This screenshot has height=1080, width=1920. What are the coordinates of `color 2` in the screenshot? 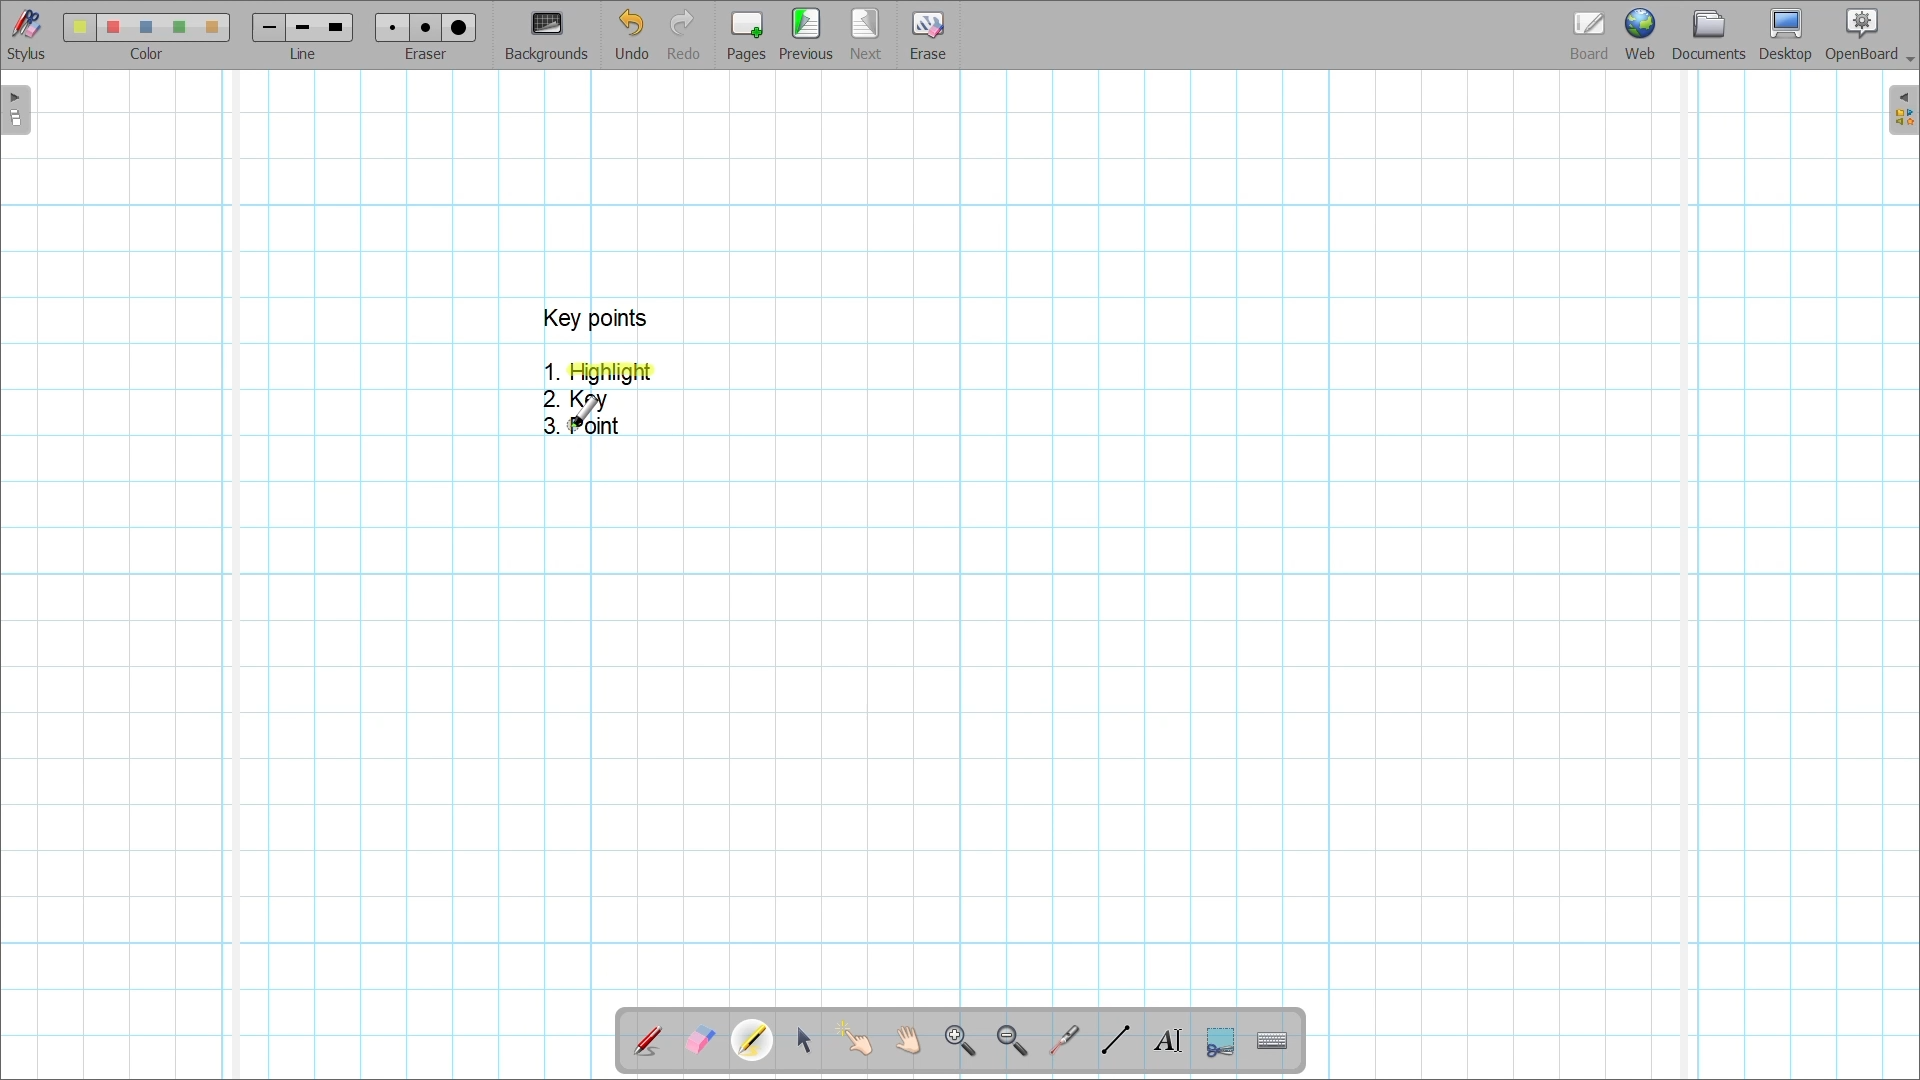 It's located at (112, 28).